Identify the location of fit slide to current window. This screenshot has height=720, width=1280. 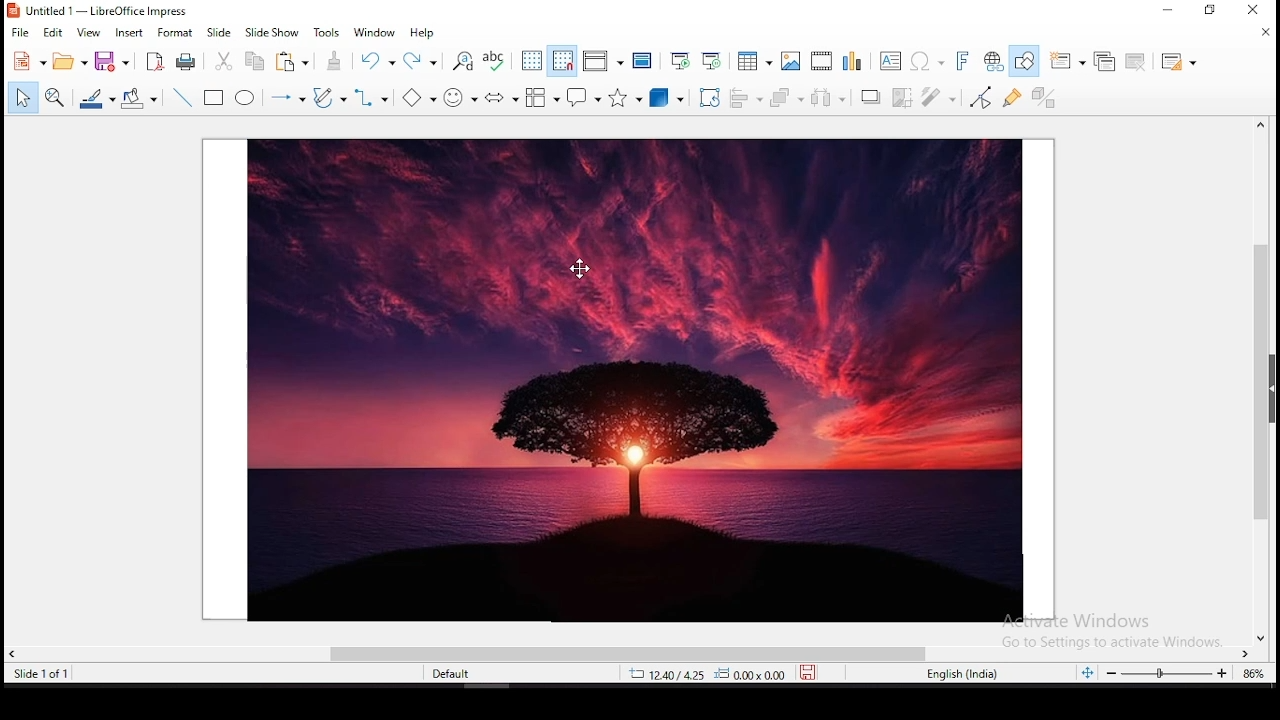
(1090, 673).